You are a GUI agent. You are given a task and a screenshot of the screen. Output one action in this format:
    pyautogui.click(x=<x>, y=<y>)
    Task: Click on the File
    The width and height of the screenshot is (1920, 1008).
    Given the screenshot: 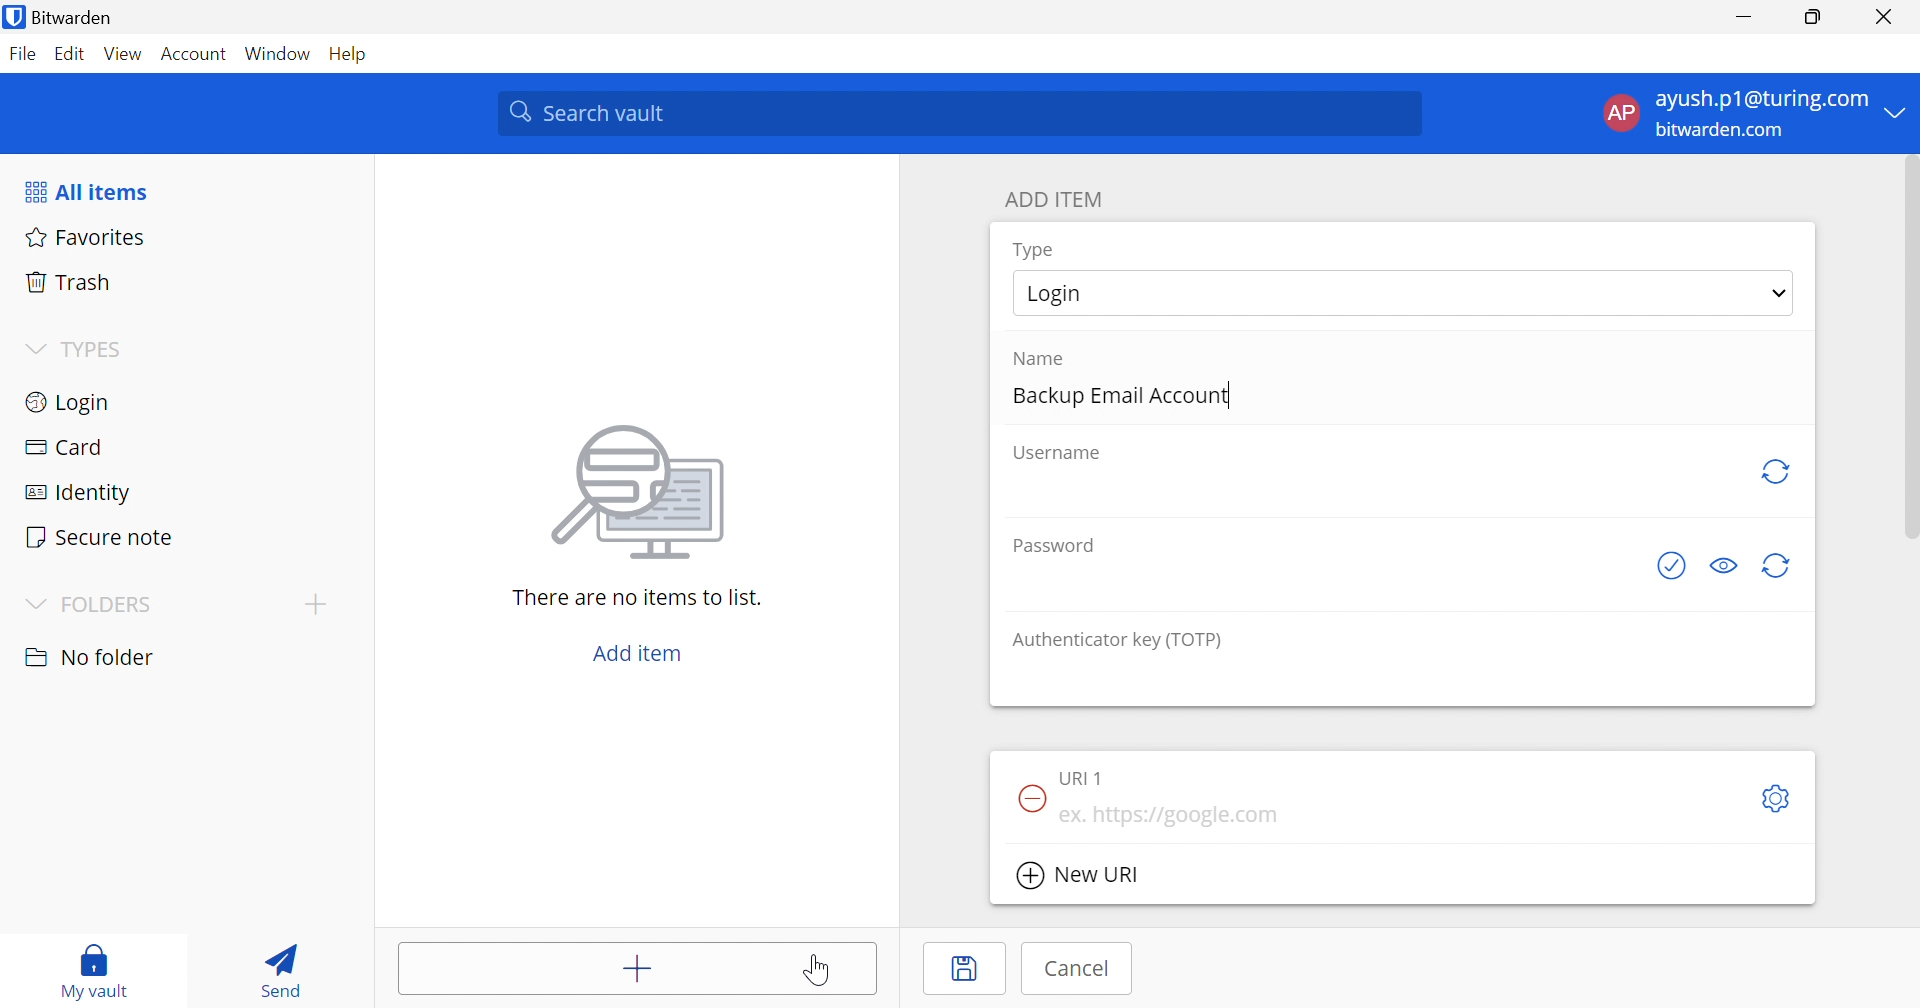 What is the action you would take?
    pyautogui.click(x=22, y=53)
    